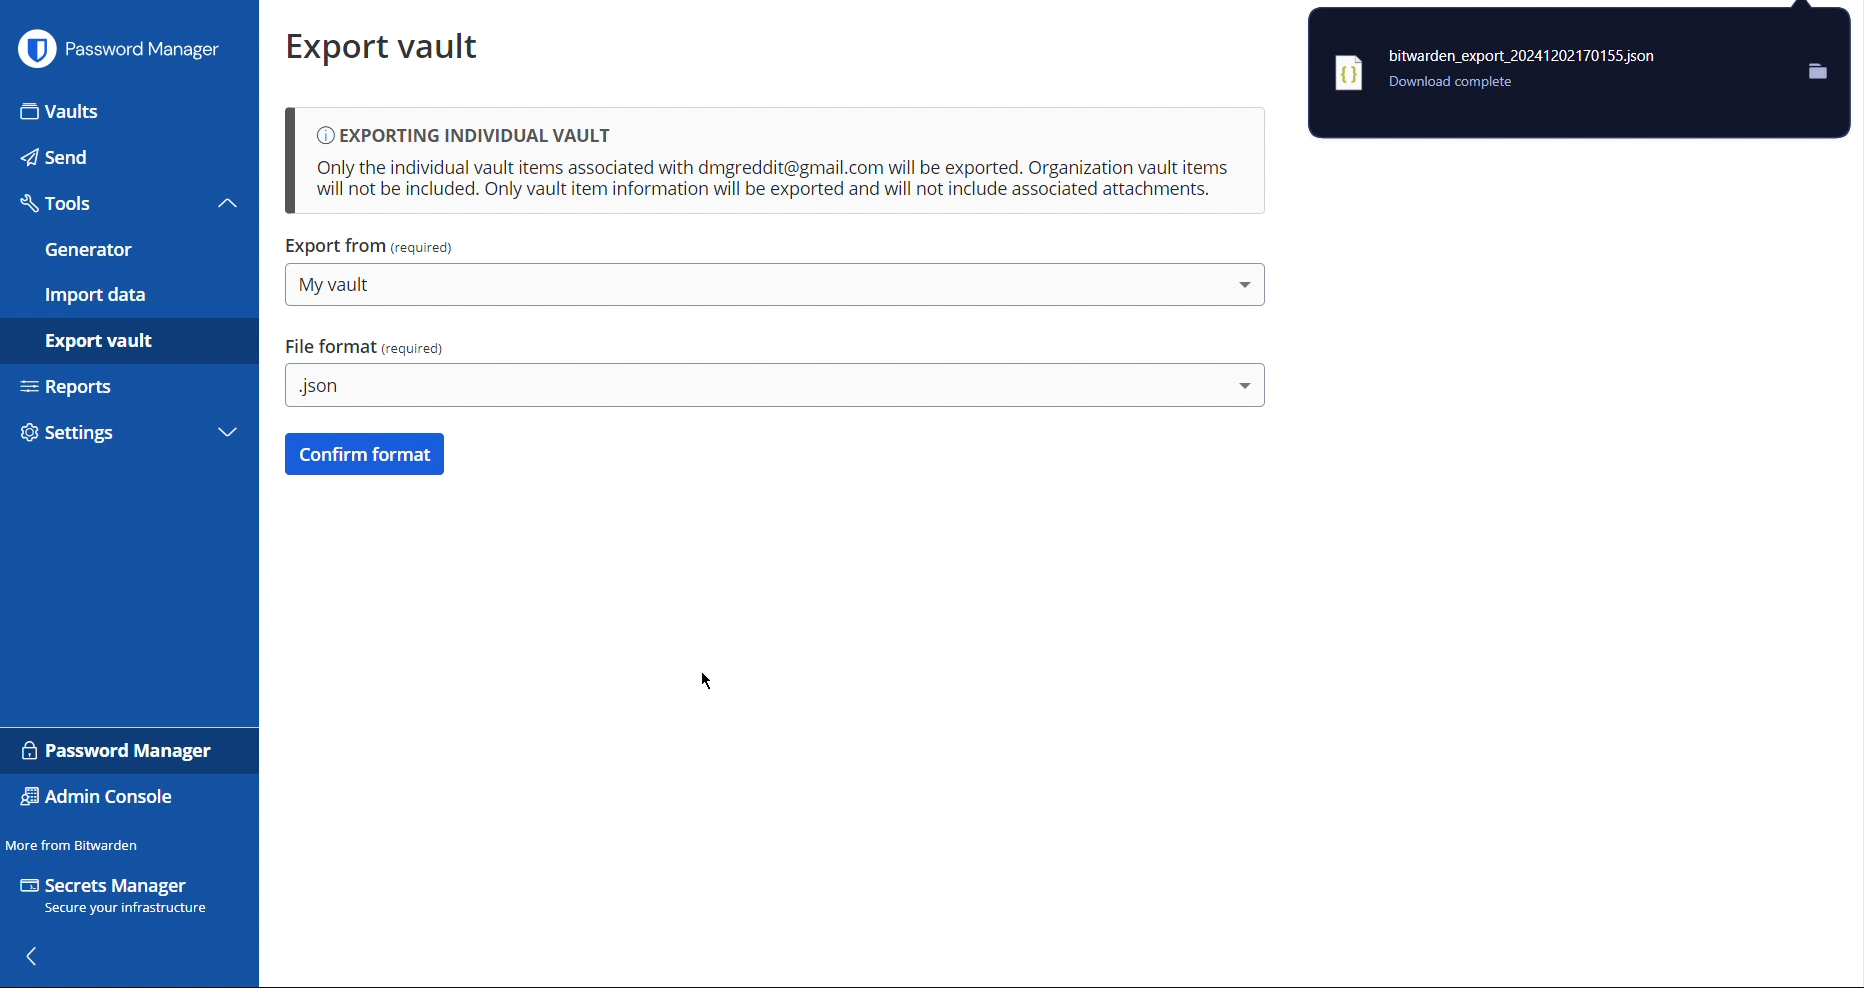 This screenshot has height=988, width=1864. Describe the element at coordinates (123, 52) in the screenshot. I see `Password Manager` at that location.